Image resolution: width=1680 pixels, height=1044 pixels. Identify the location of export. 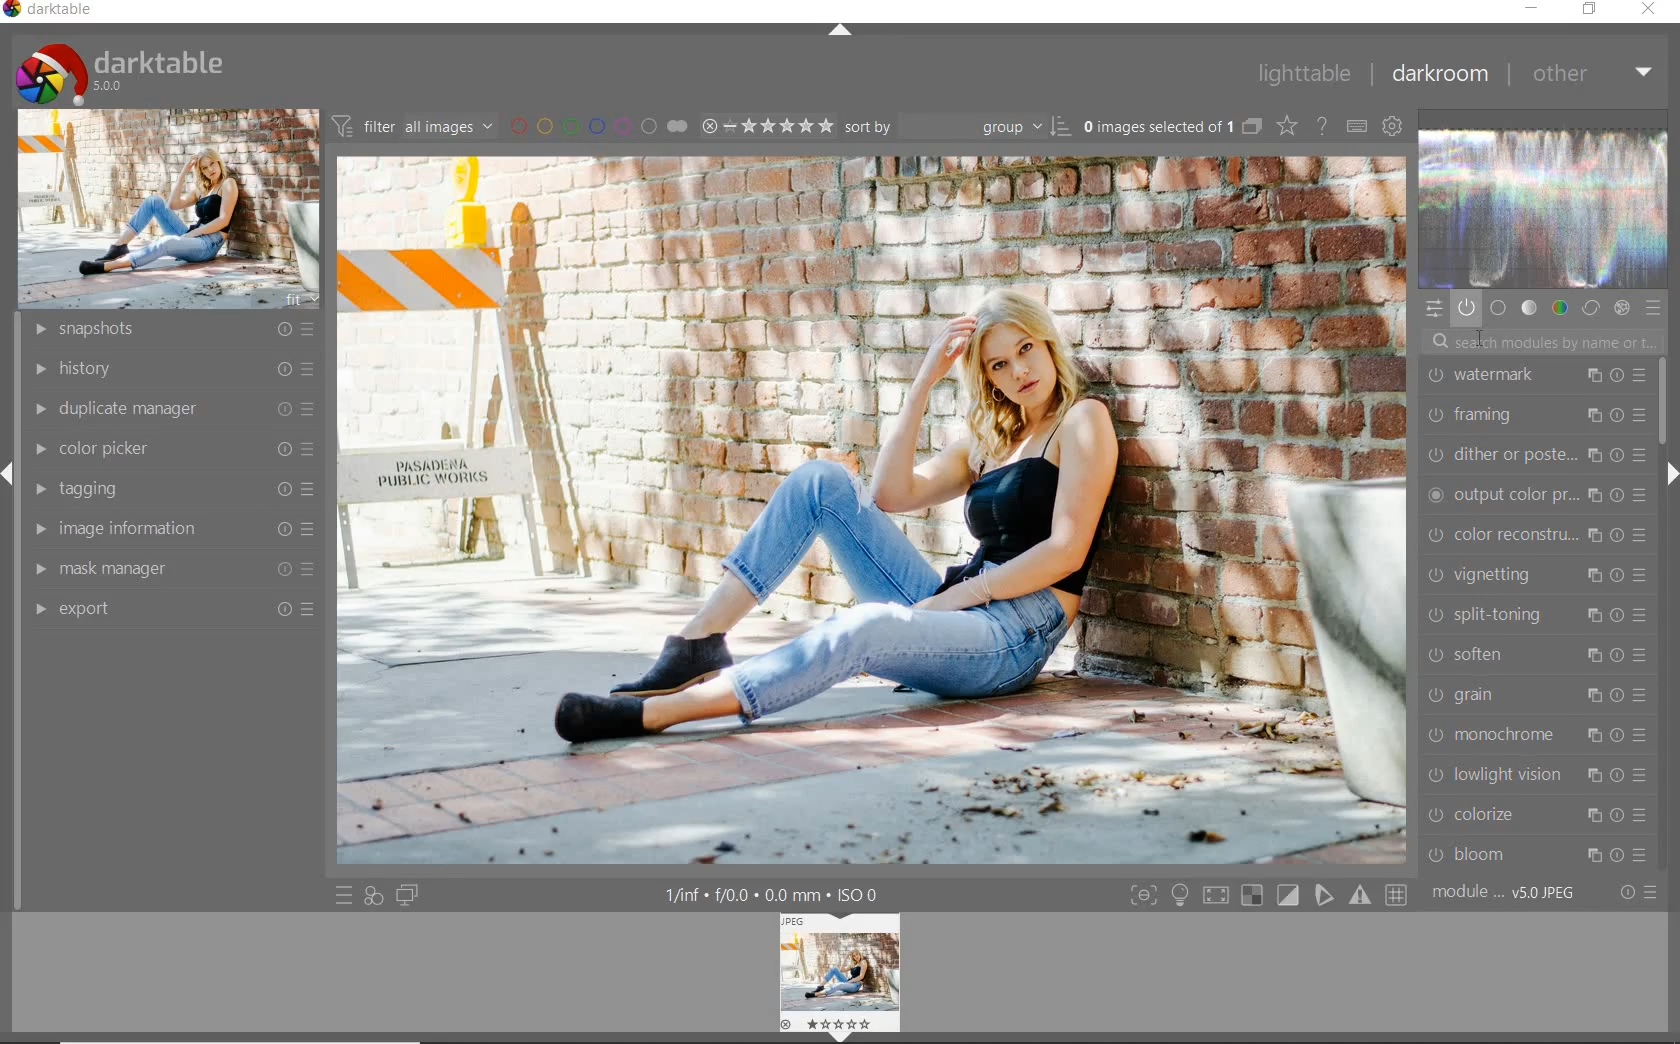
(169, 609).